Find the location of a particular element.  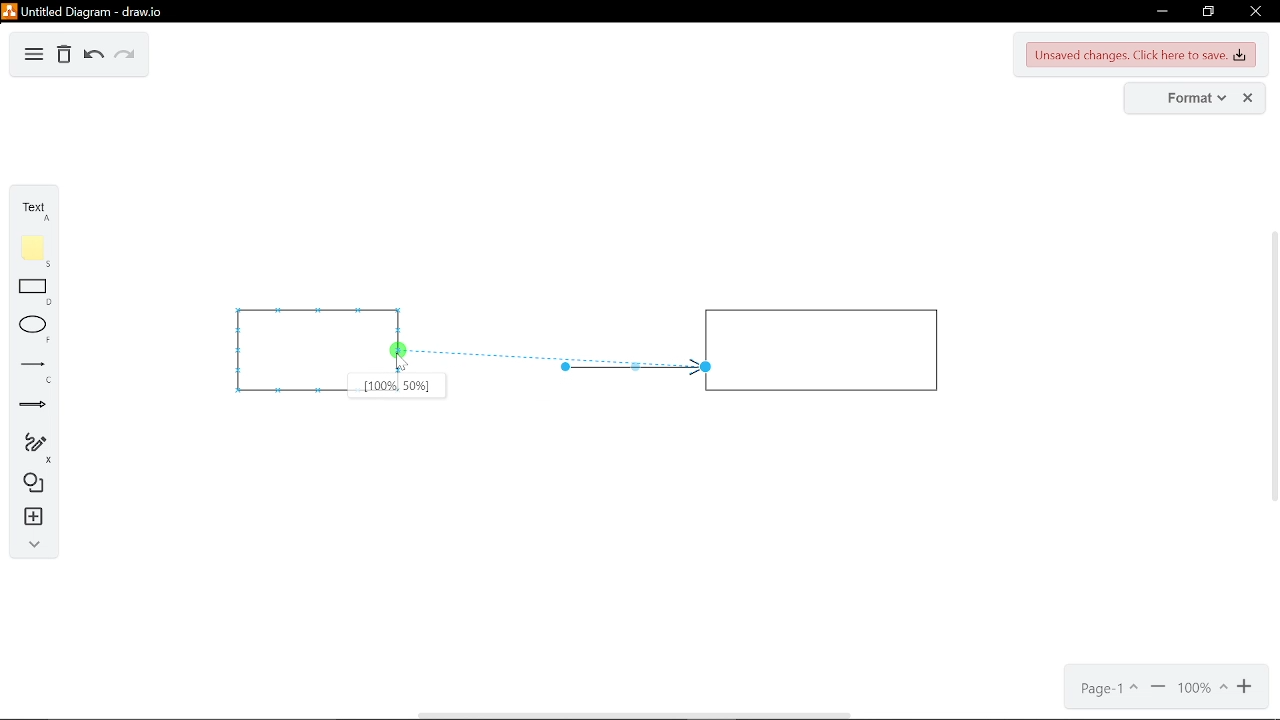

arrow is located at coordinates (630, 374).